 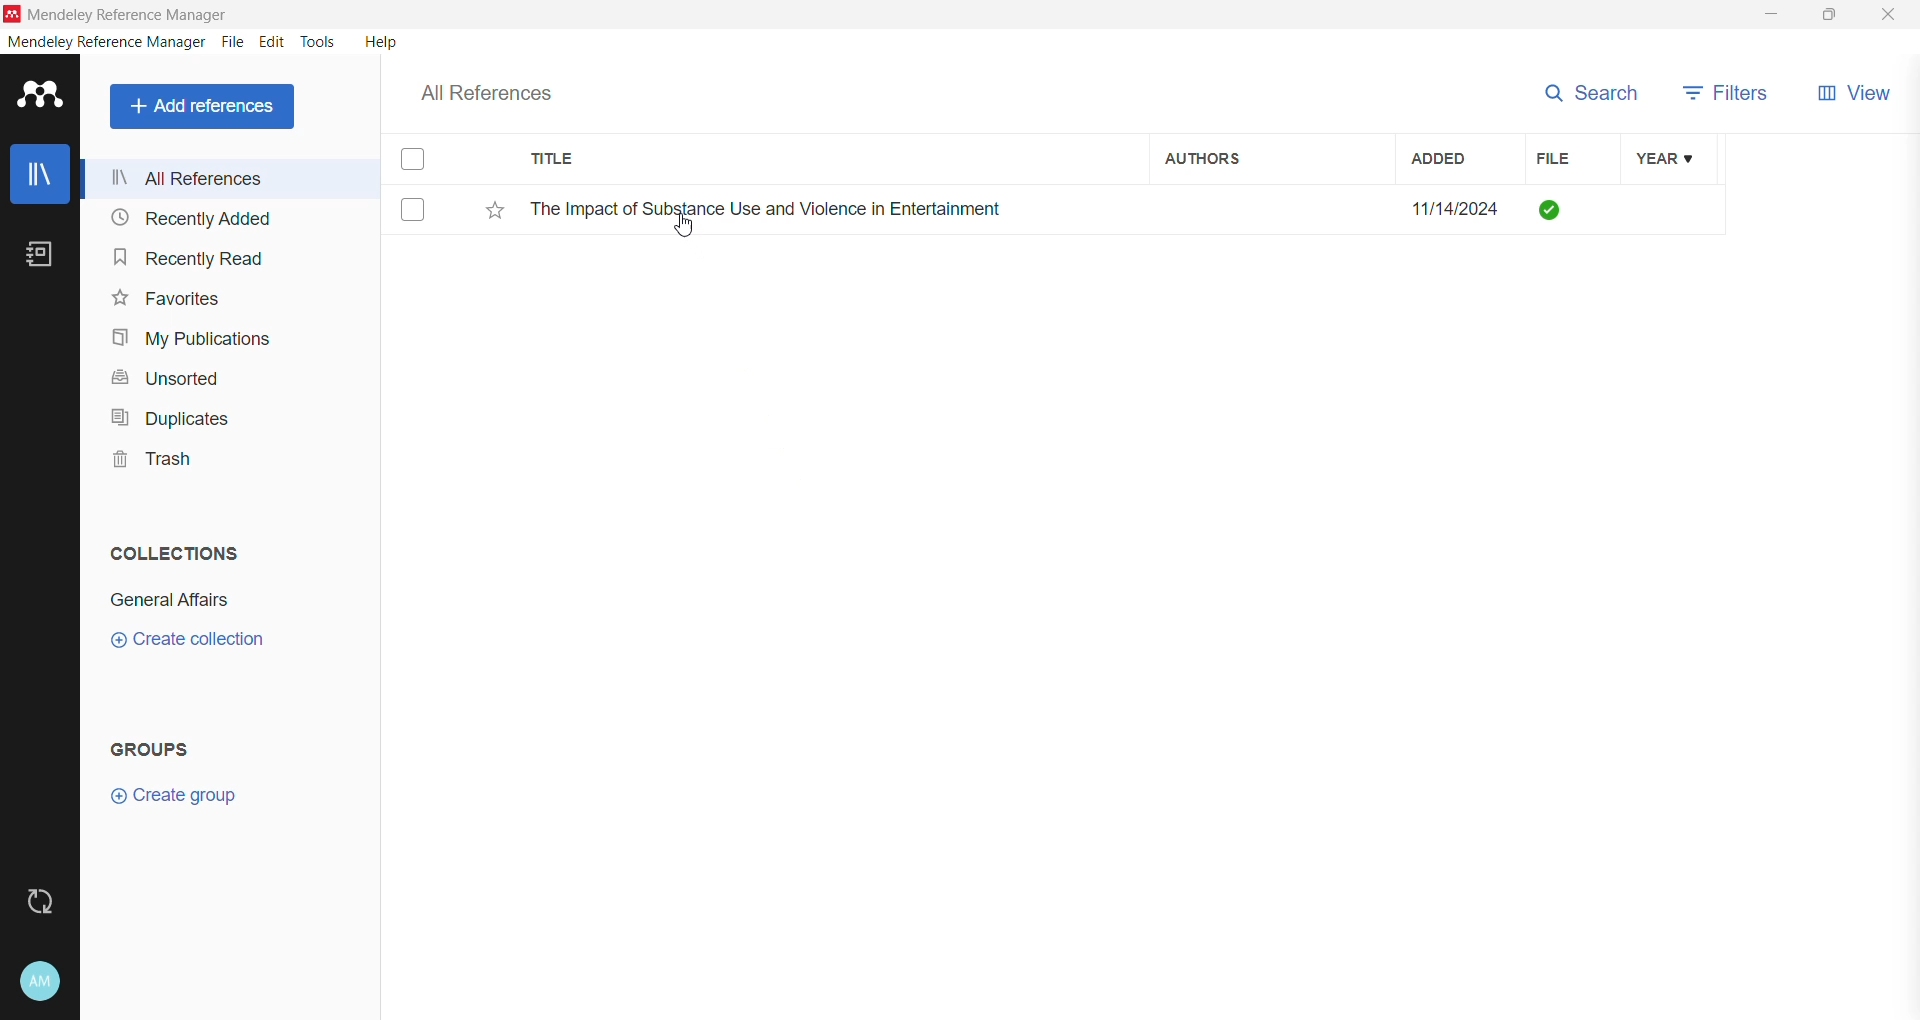 What do you see at coordinates (1728, 94) in the screenshot?
I see `Filters` at bounding box center [1728, 94].